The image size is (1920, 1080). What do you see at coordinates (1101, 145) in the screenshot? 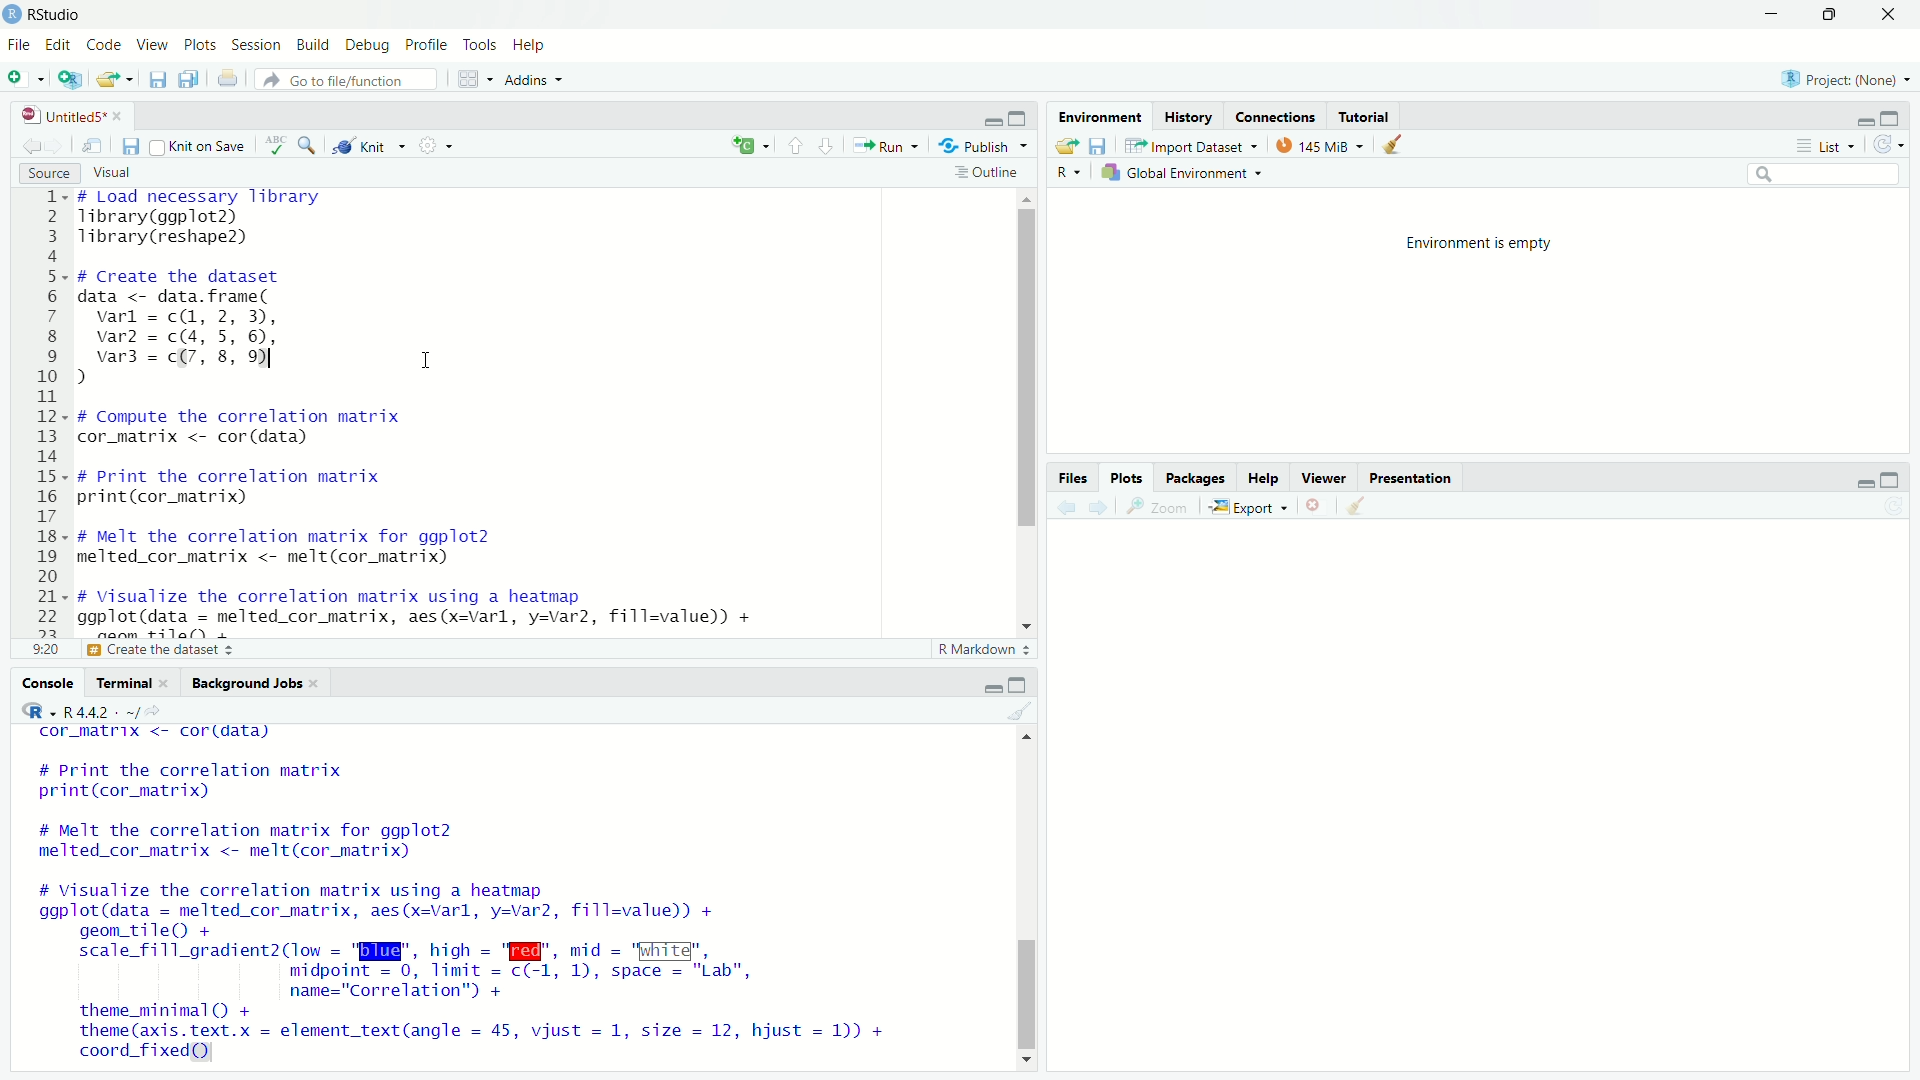
I see `save workspace as` at bounding box center [1101, 145].